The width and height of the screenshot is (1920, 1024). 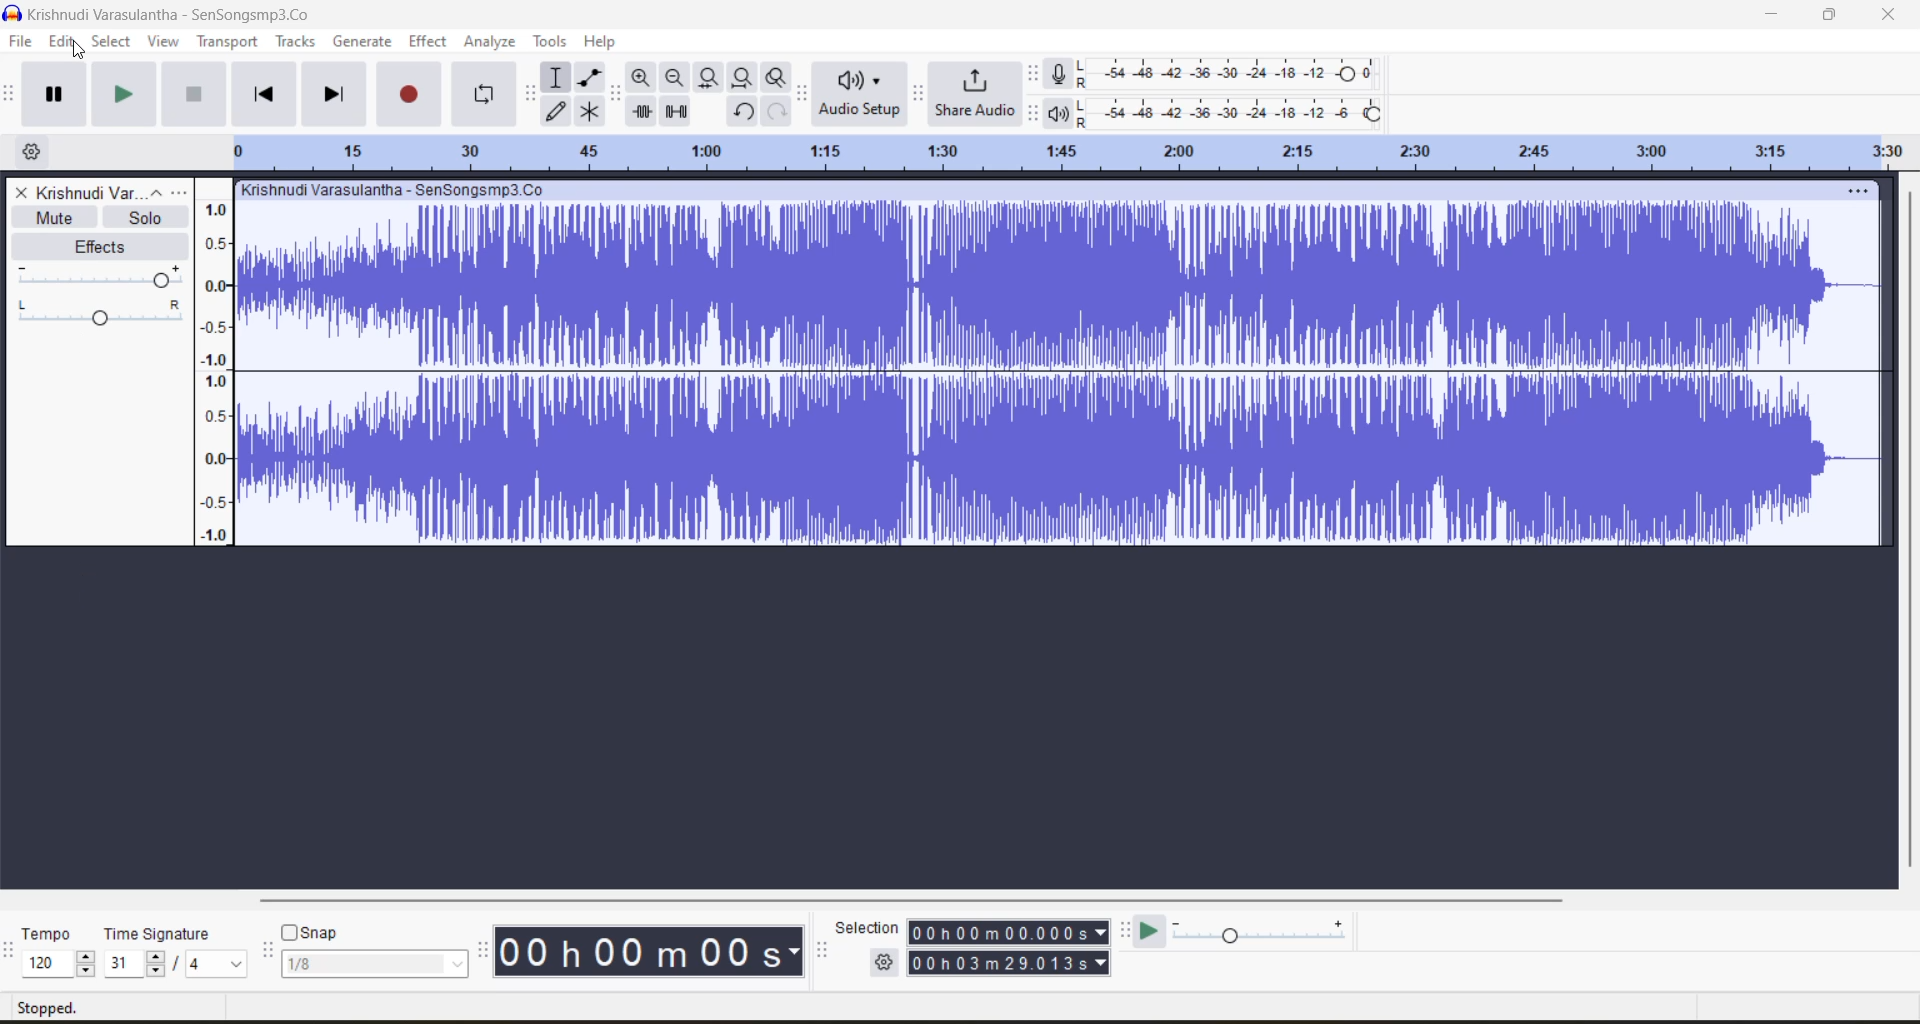 I want to click on tools toolbar, so click(x=528, y=94).